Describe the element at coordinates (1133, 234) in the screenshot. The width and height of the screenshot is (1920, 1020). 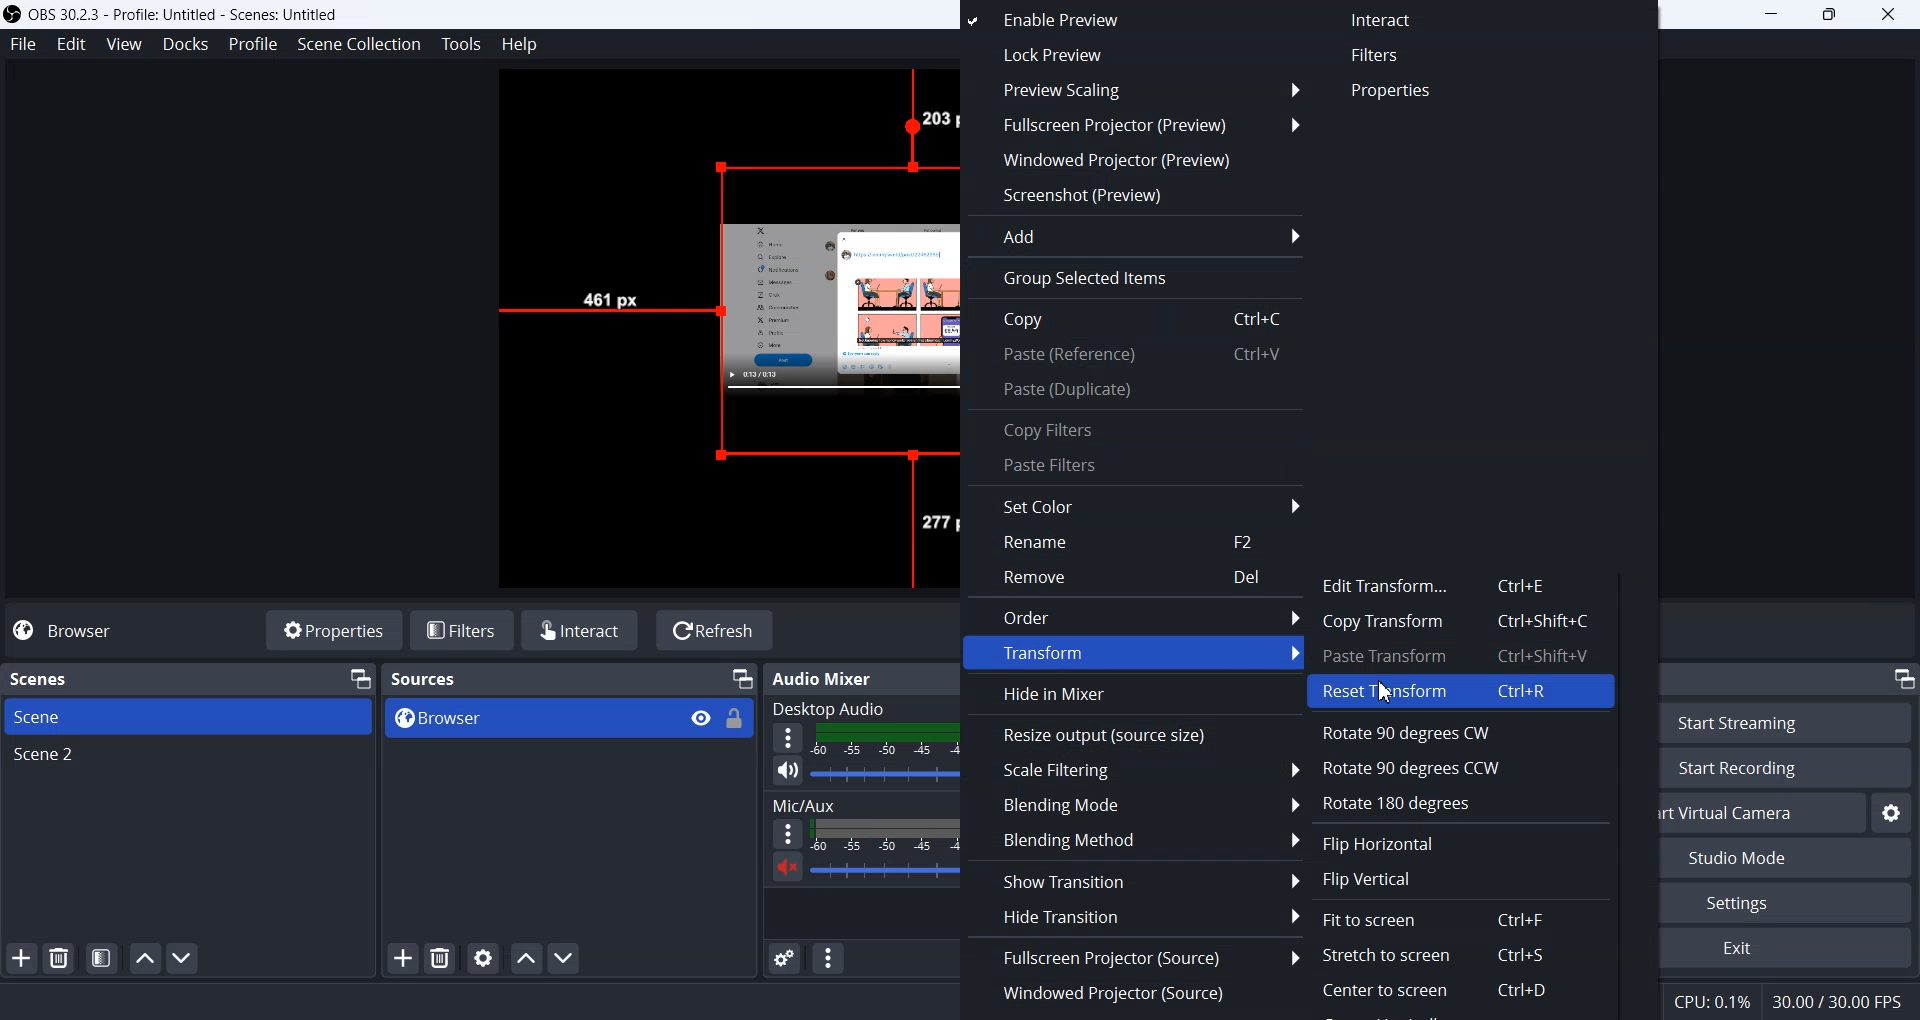
I see `Add` at that location.